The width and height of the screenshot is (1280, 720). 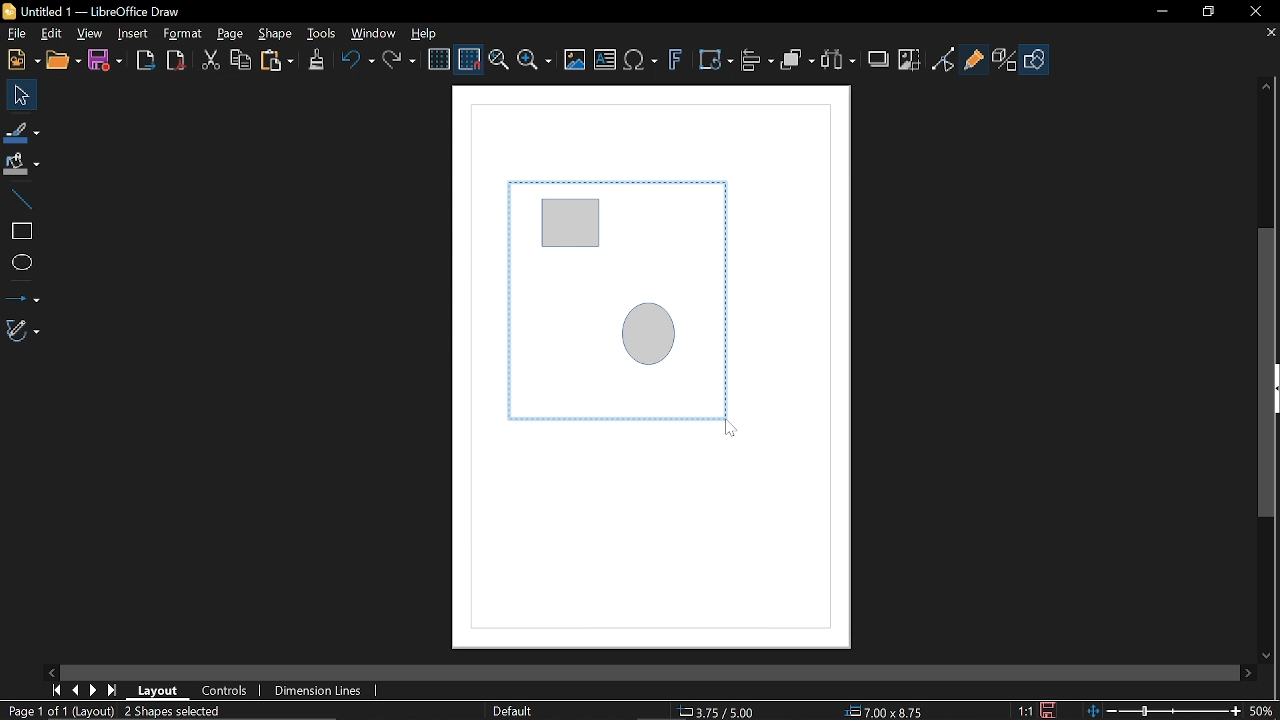 I want to click on Dimension units, so click(x=316, y=691).